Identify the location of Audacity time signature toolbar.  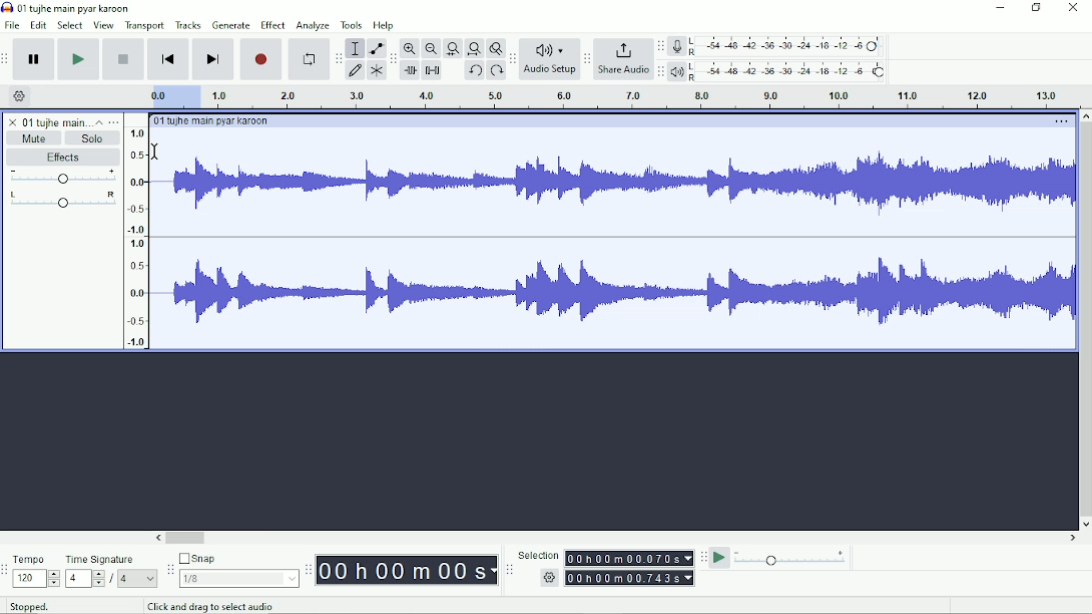
(7, 571).